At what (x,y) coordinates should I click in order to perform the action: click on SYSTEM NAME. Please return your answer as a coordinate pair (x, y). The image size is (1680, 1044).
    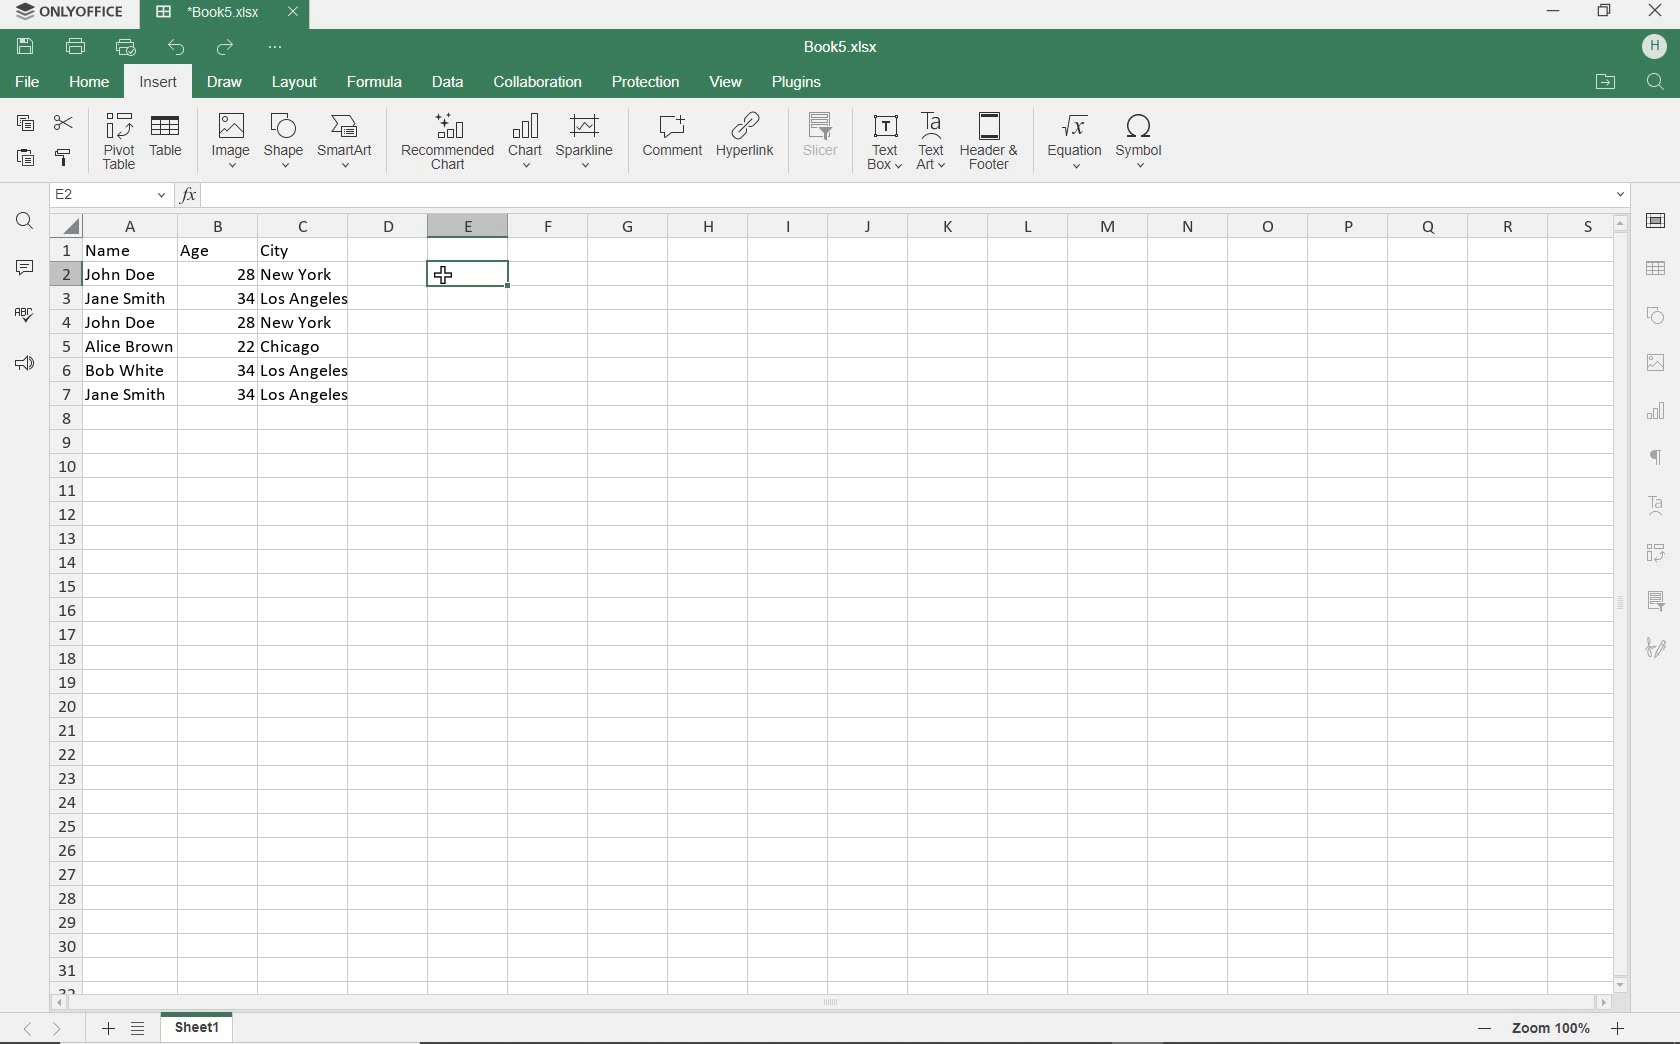
    Looking at the image, I should click on (72, 11).